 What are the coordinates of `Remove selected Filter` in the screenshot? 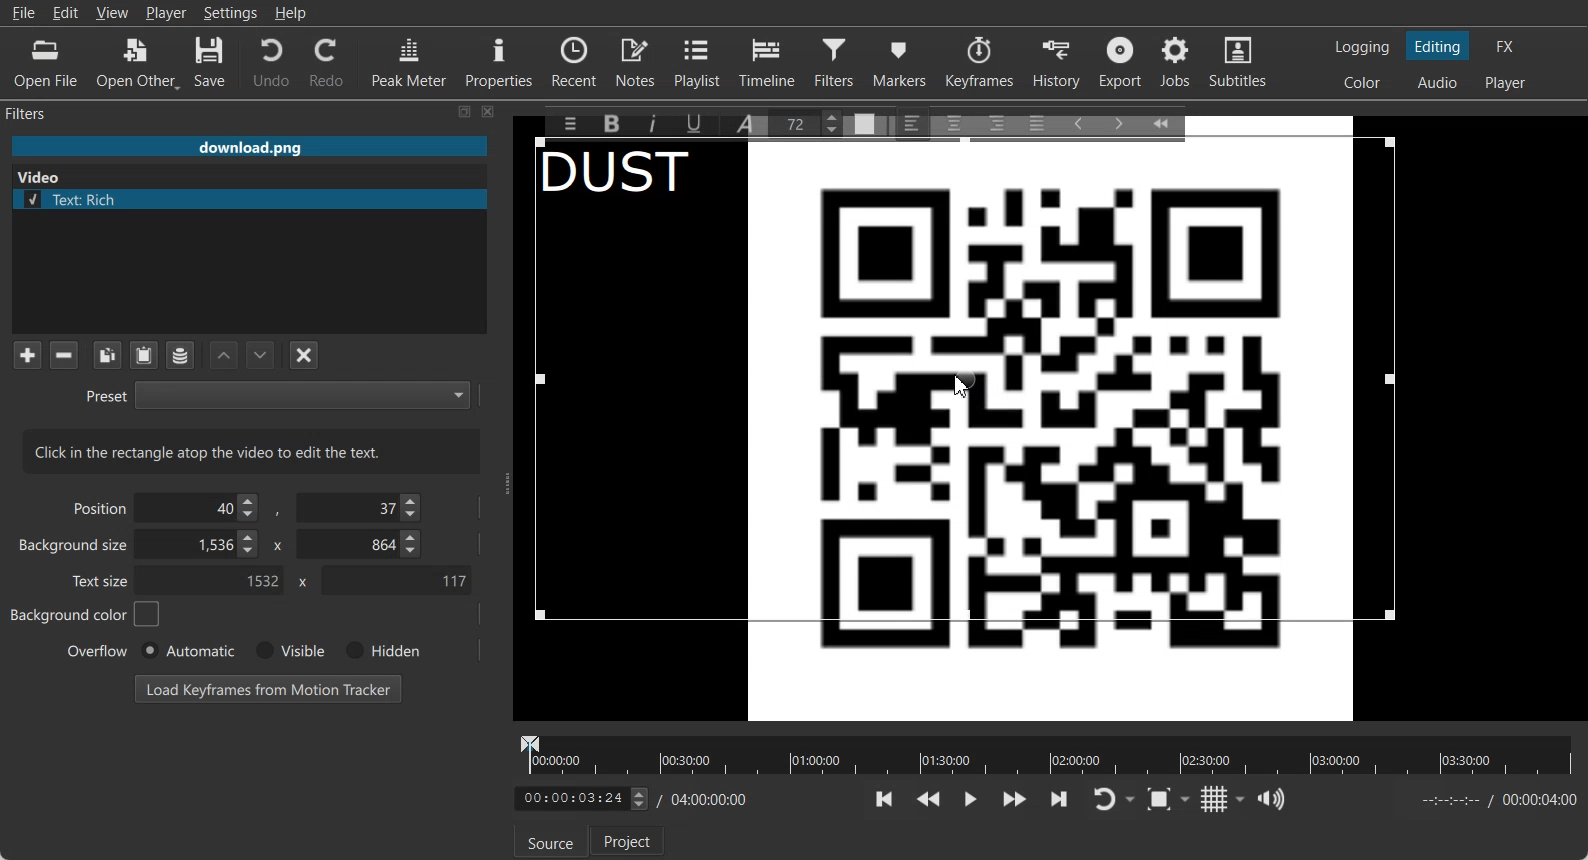 It's located at (63, 354).